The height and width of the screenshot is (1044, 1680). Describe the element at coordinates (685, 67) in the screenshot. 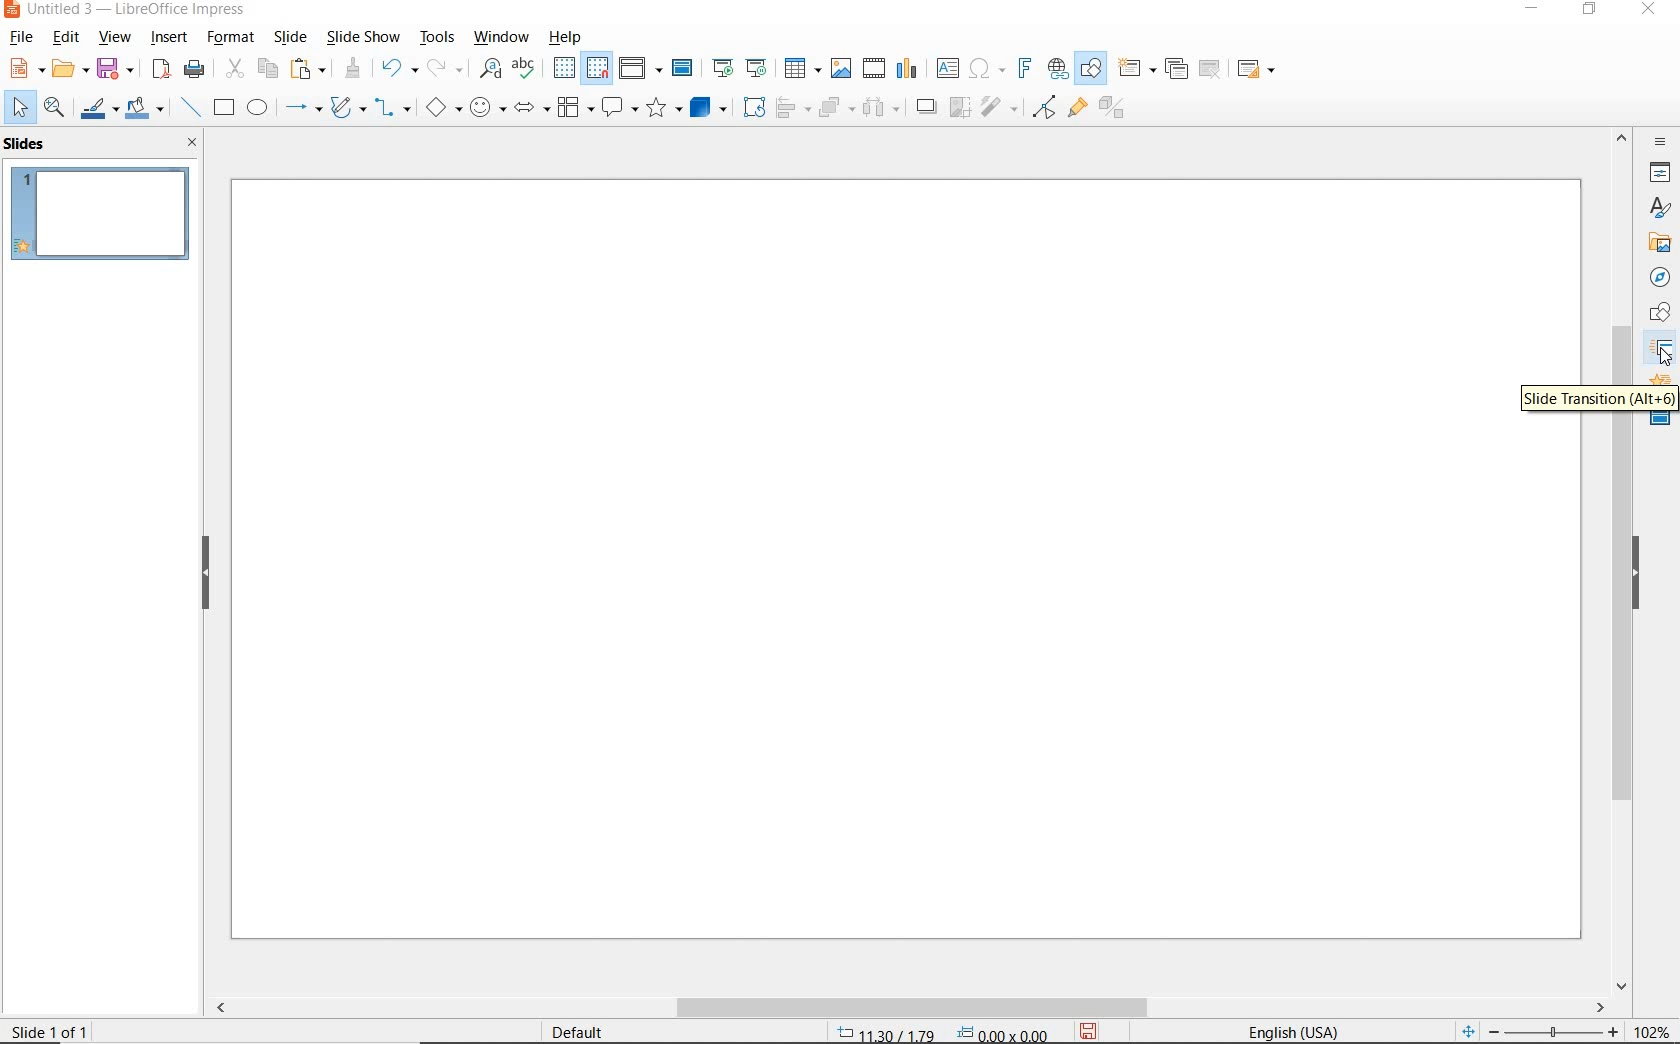

I see `` at that location.